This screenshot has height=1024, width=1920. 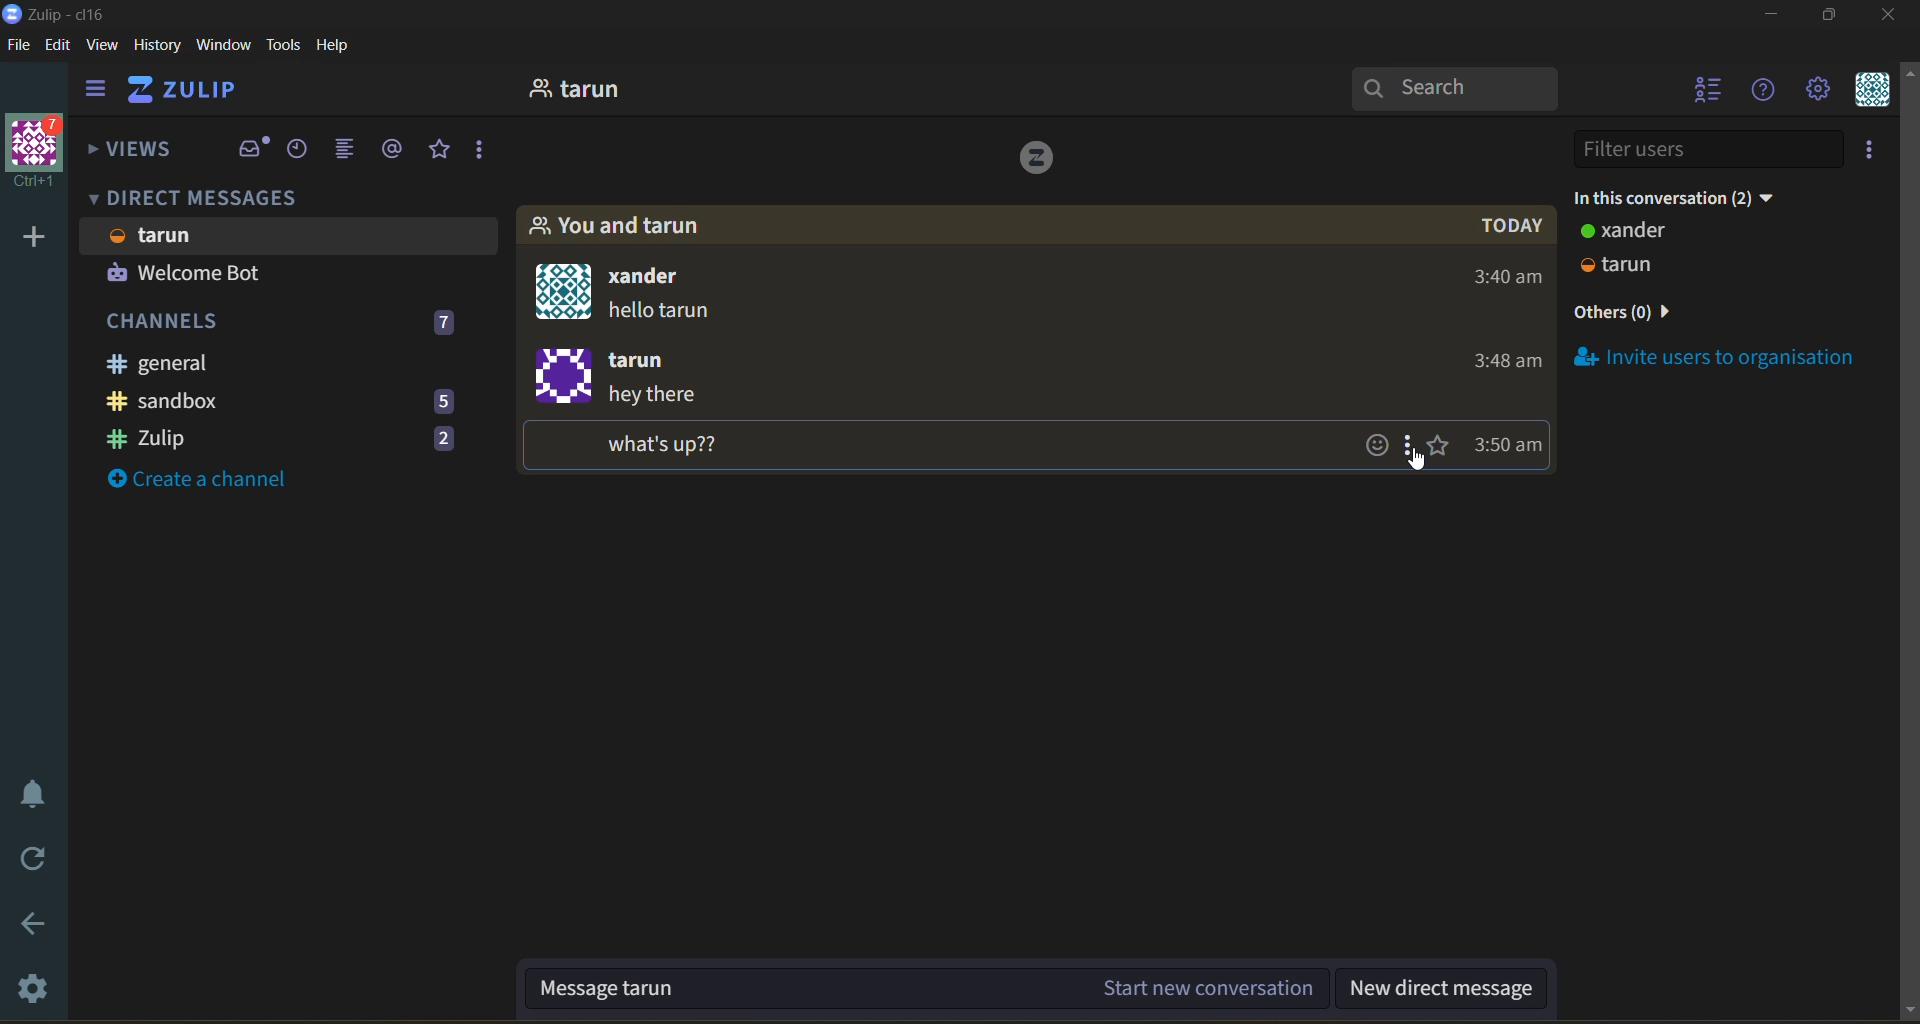 I want to click on file, so click(x=17, y=43).